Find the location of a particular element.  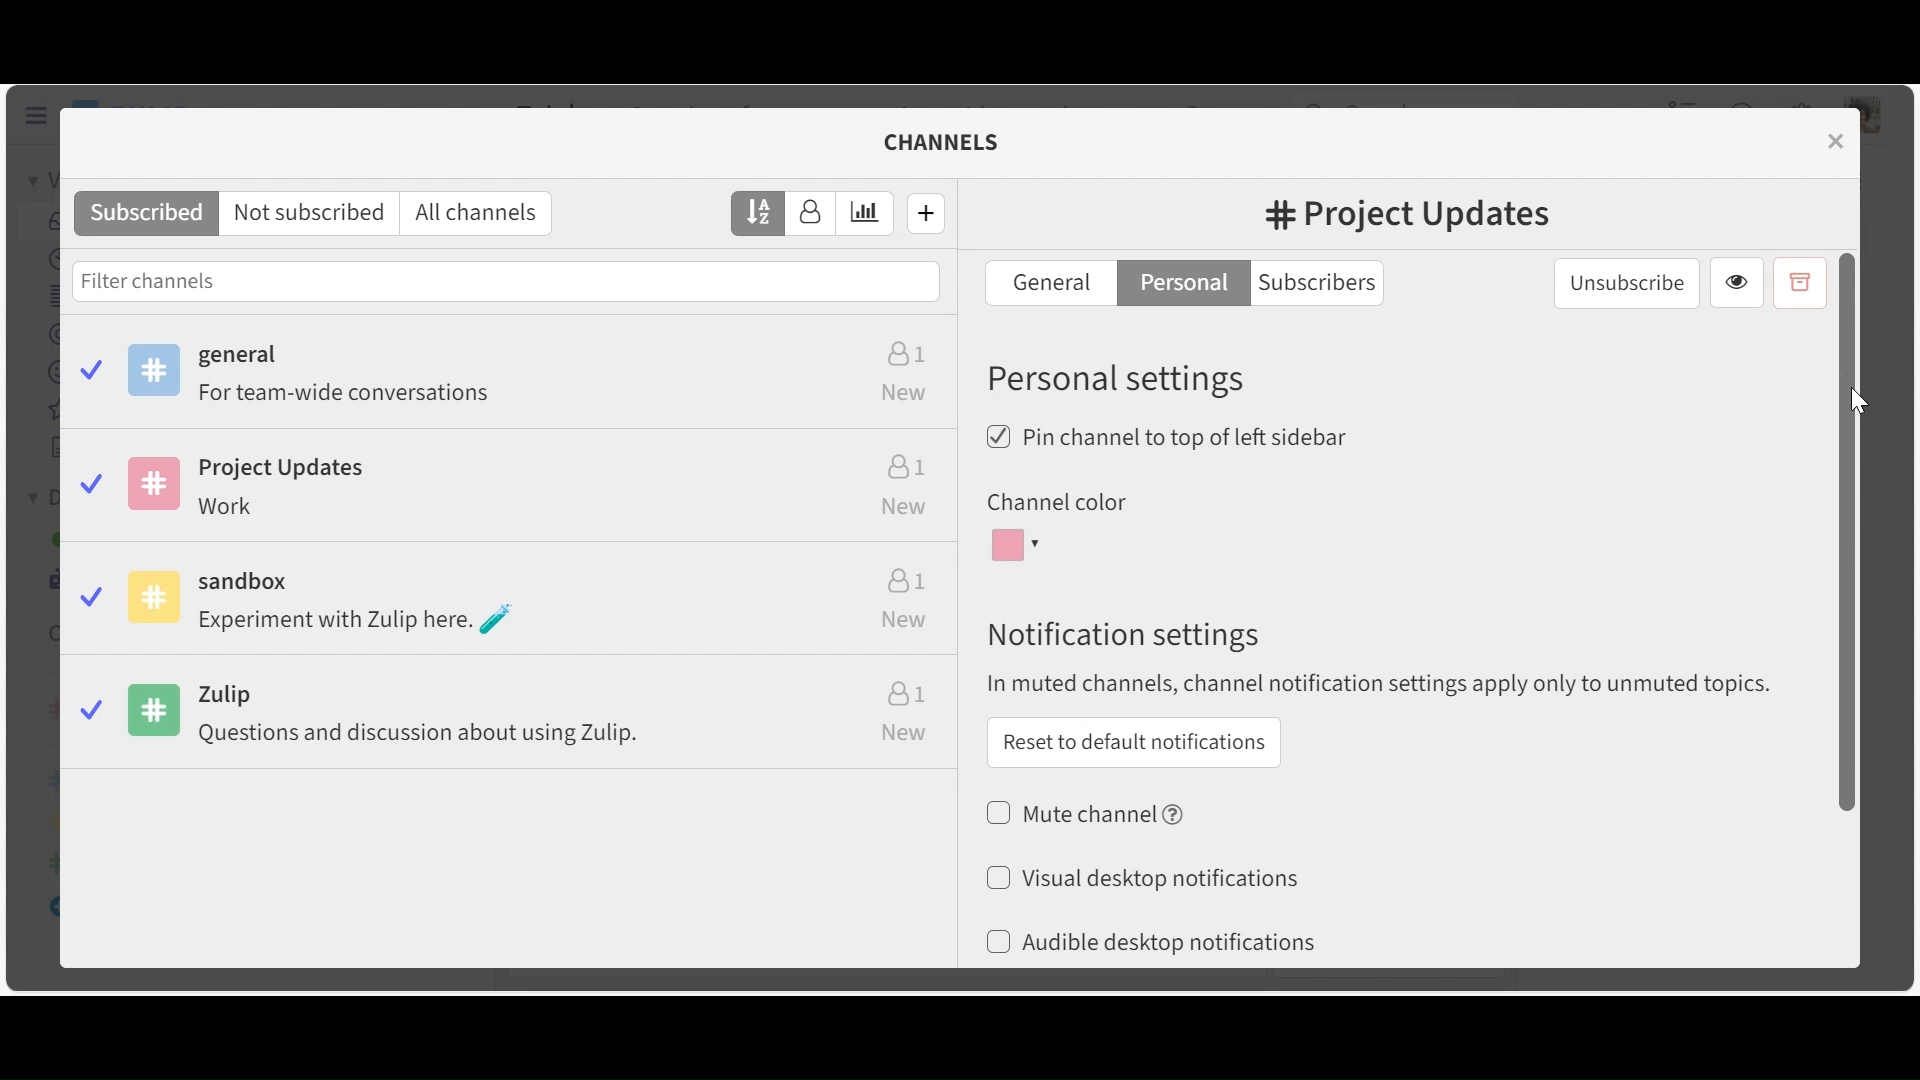

Personal is located at coordinates (1183, 281).